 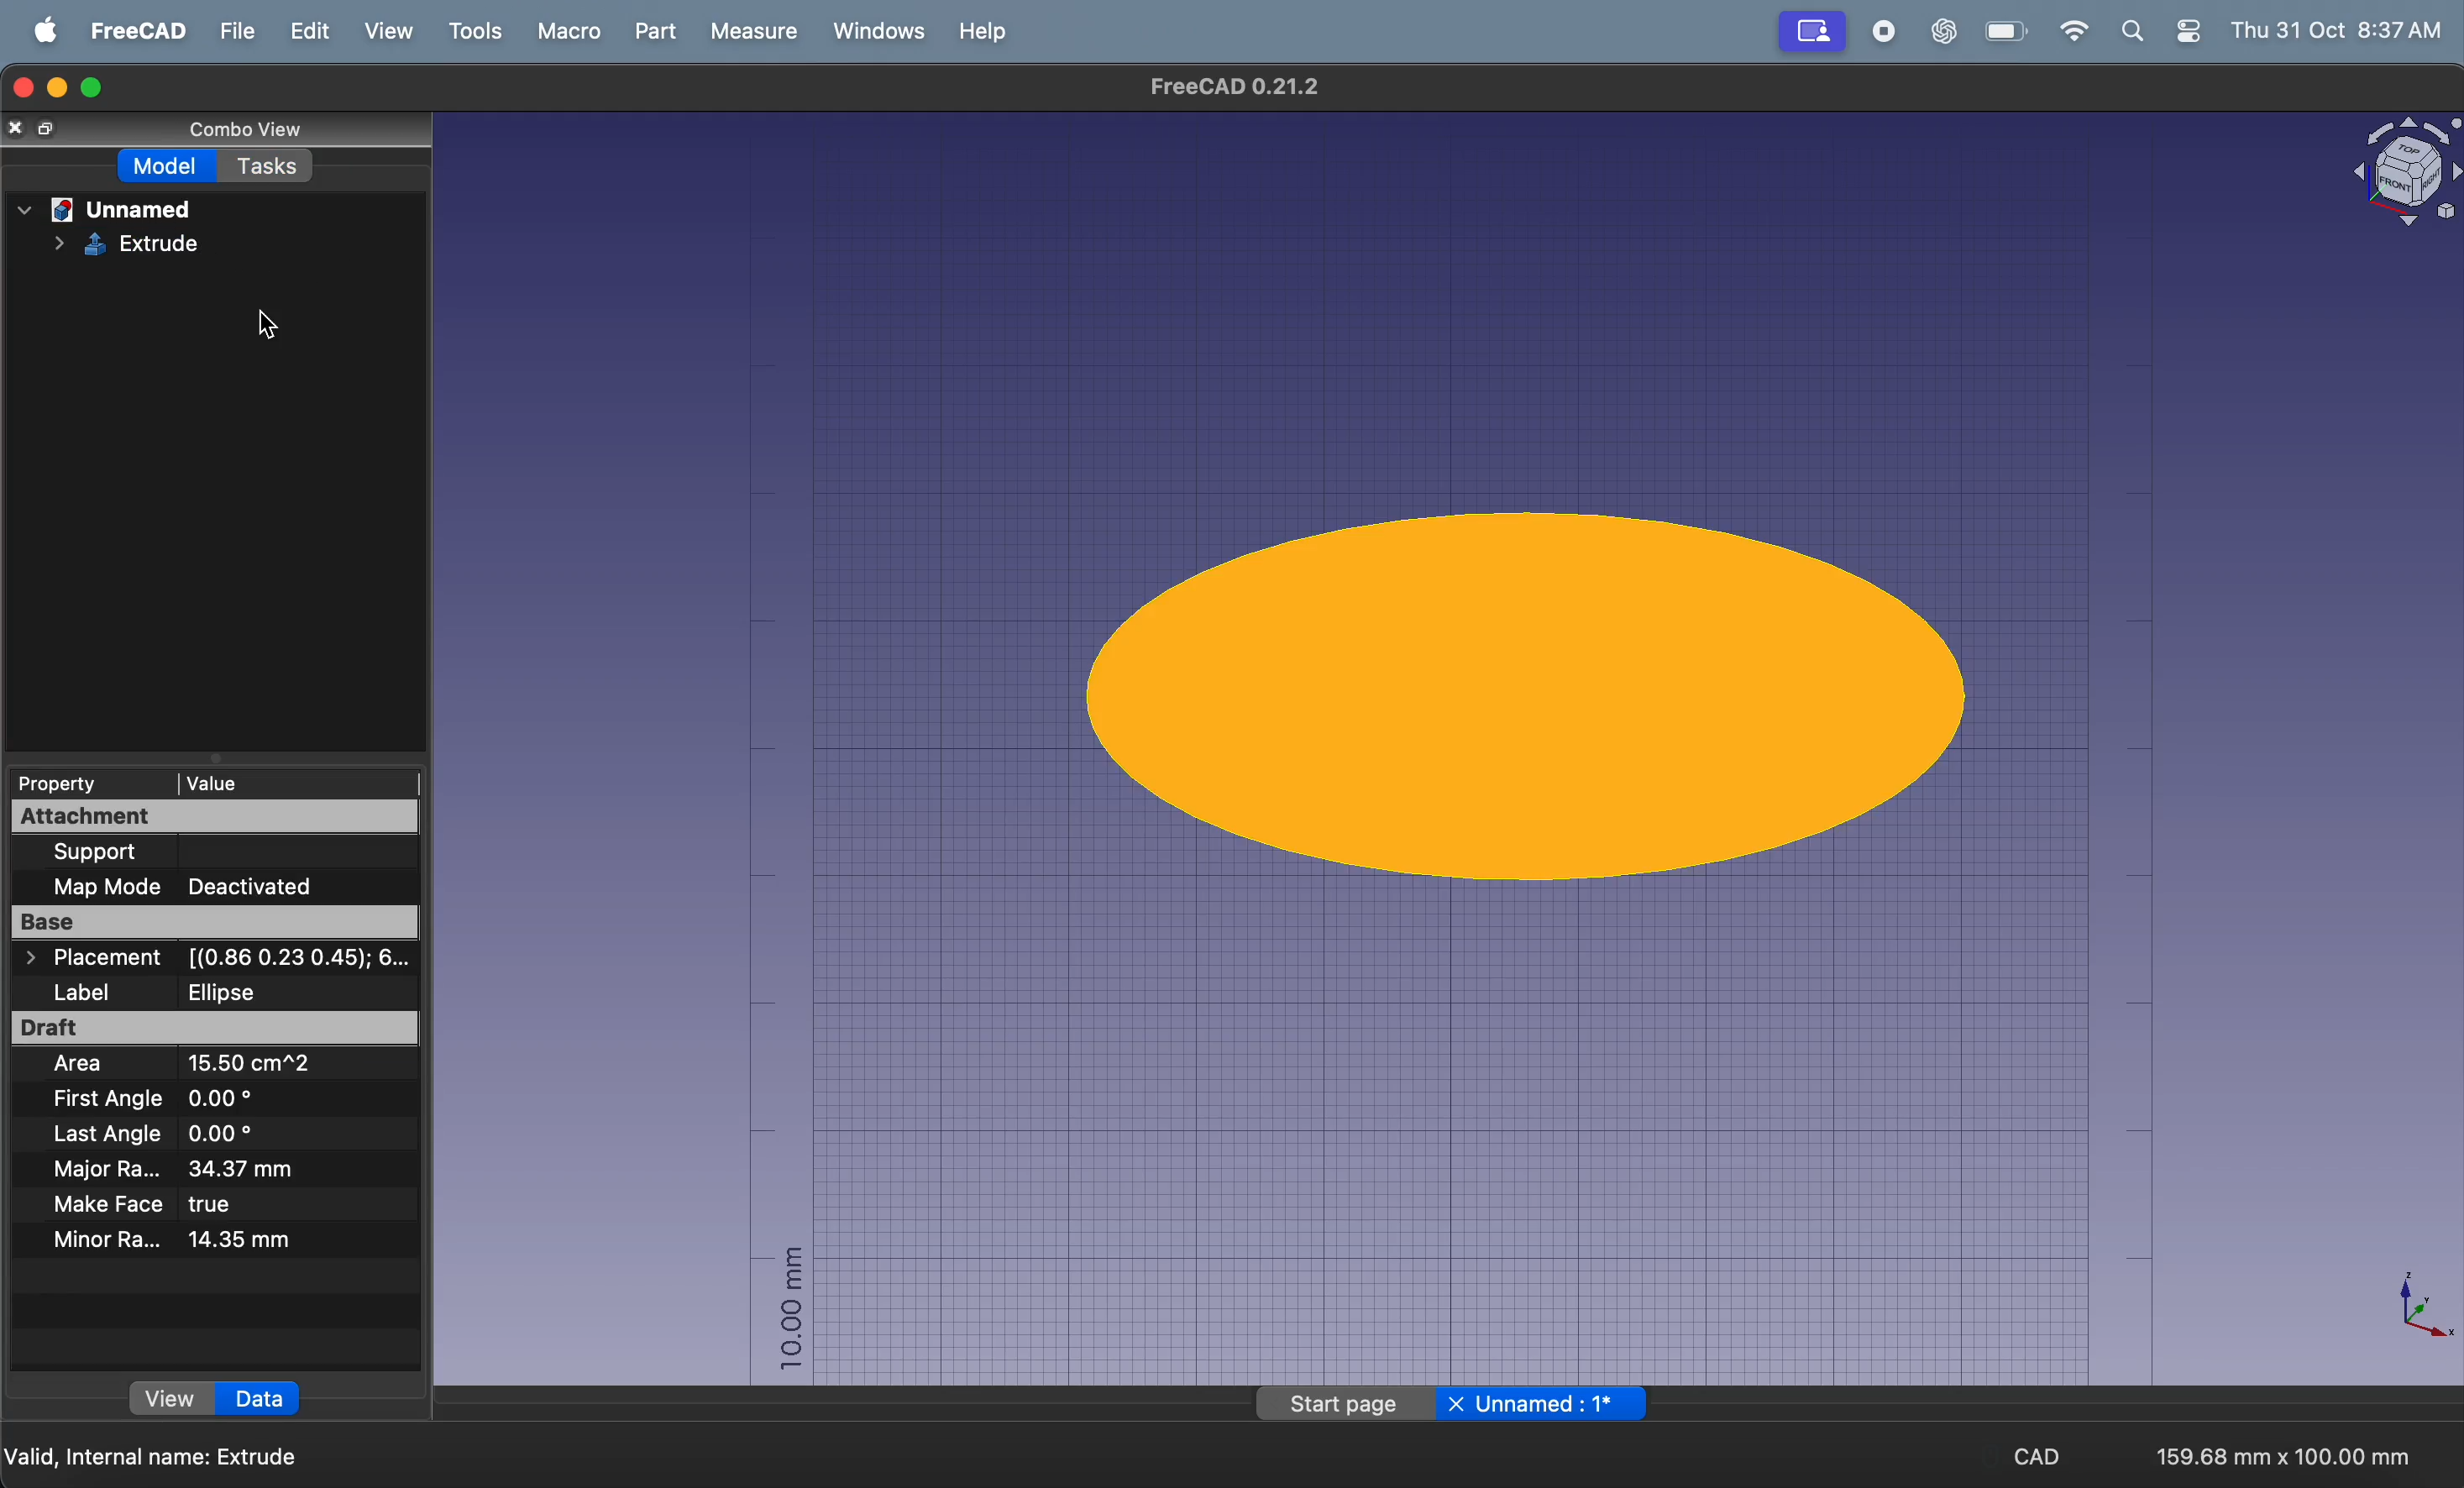 I want to click on last angle, so click(x=148, y=1136).